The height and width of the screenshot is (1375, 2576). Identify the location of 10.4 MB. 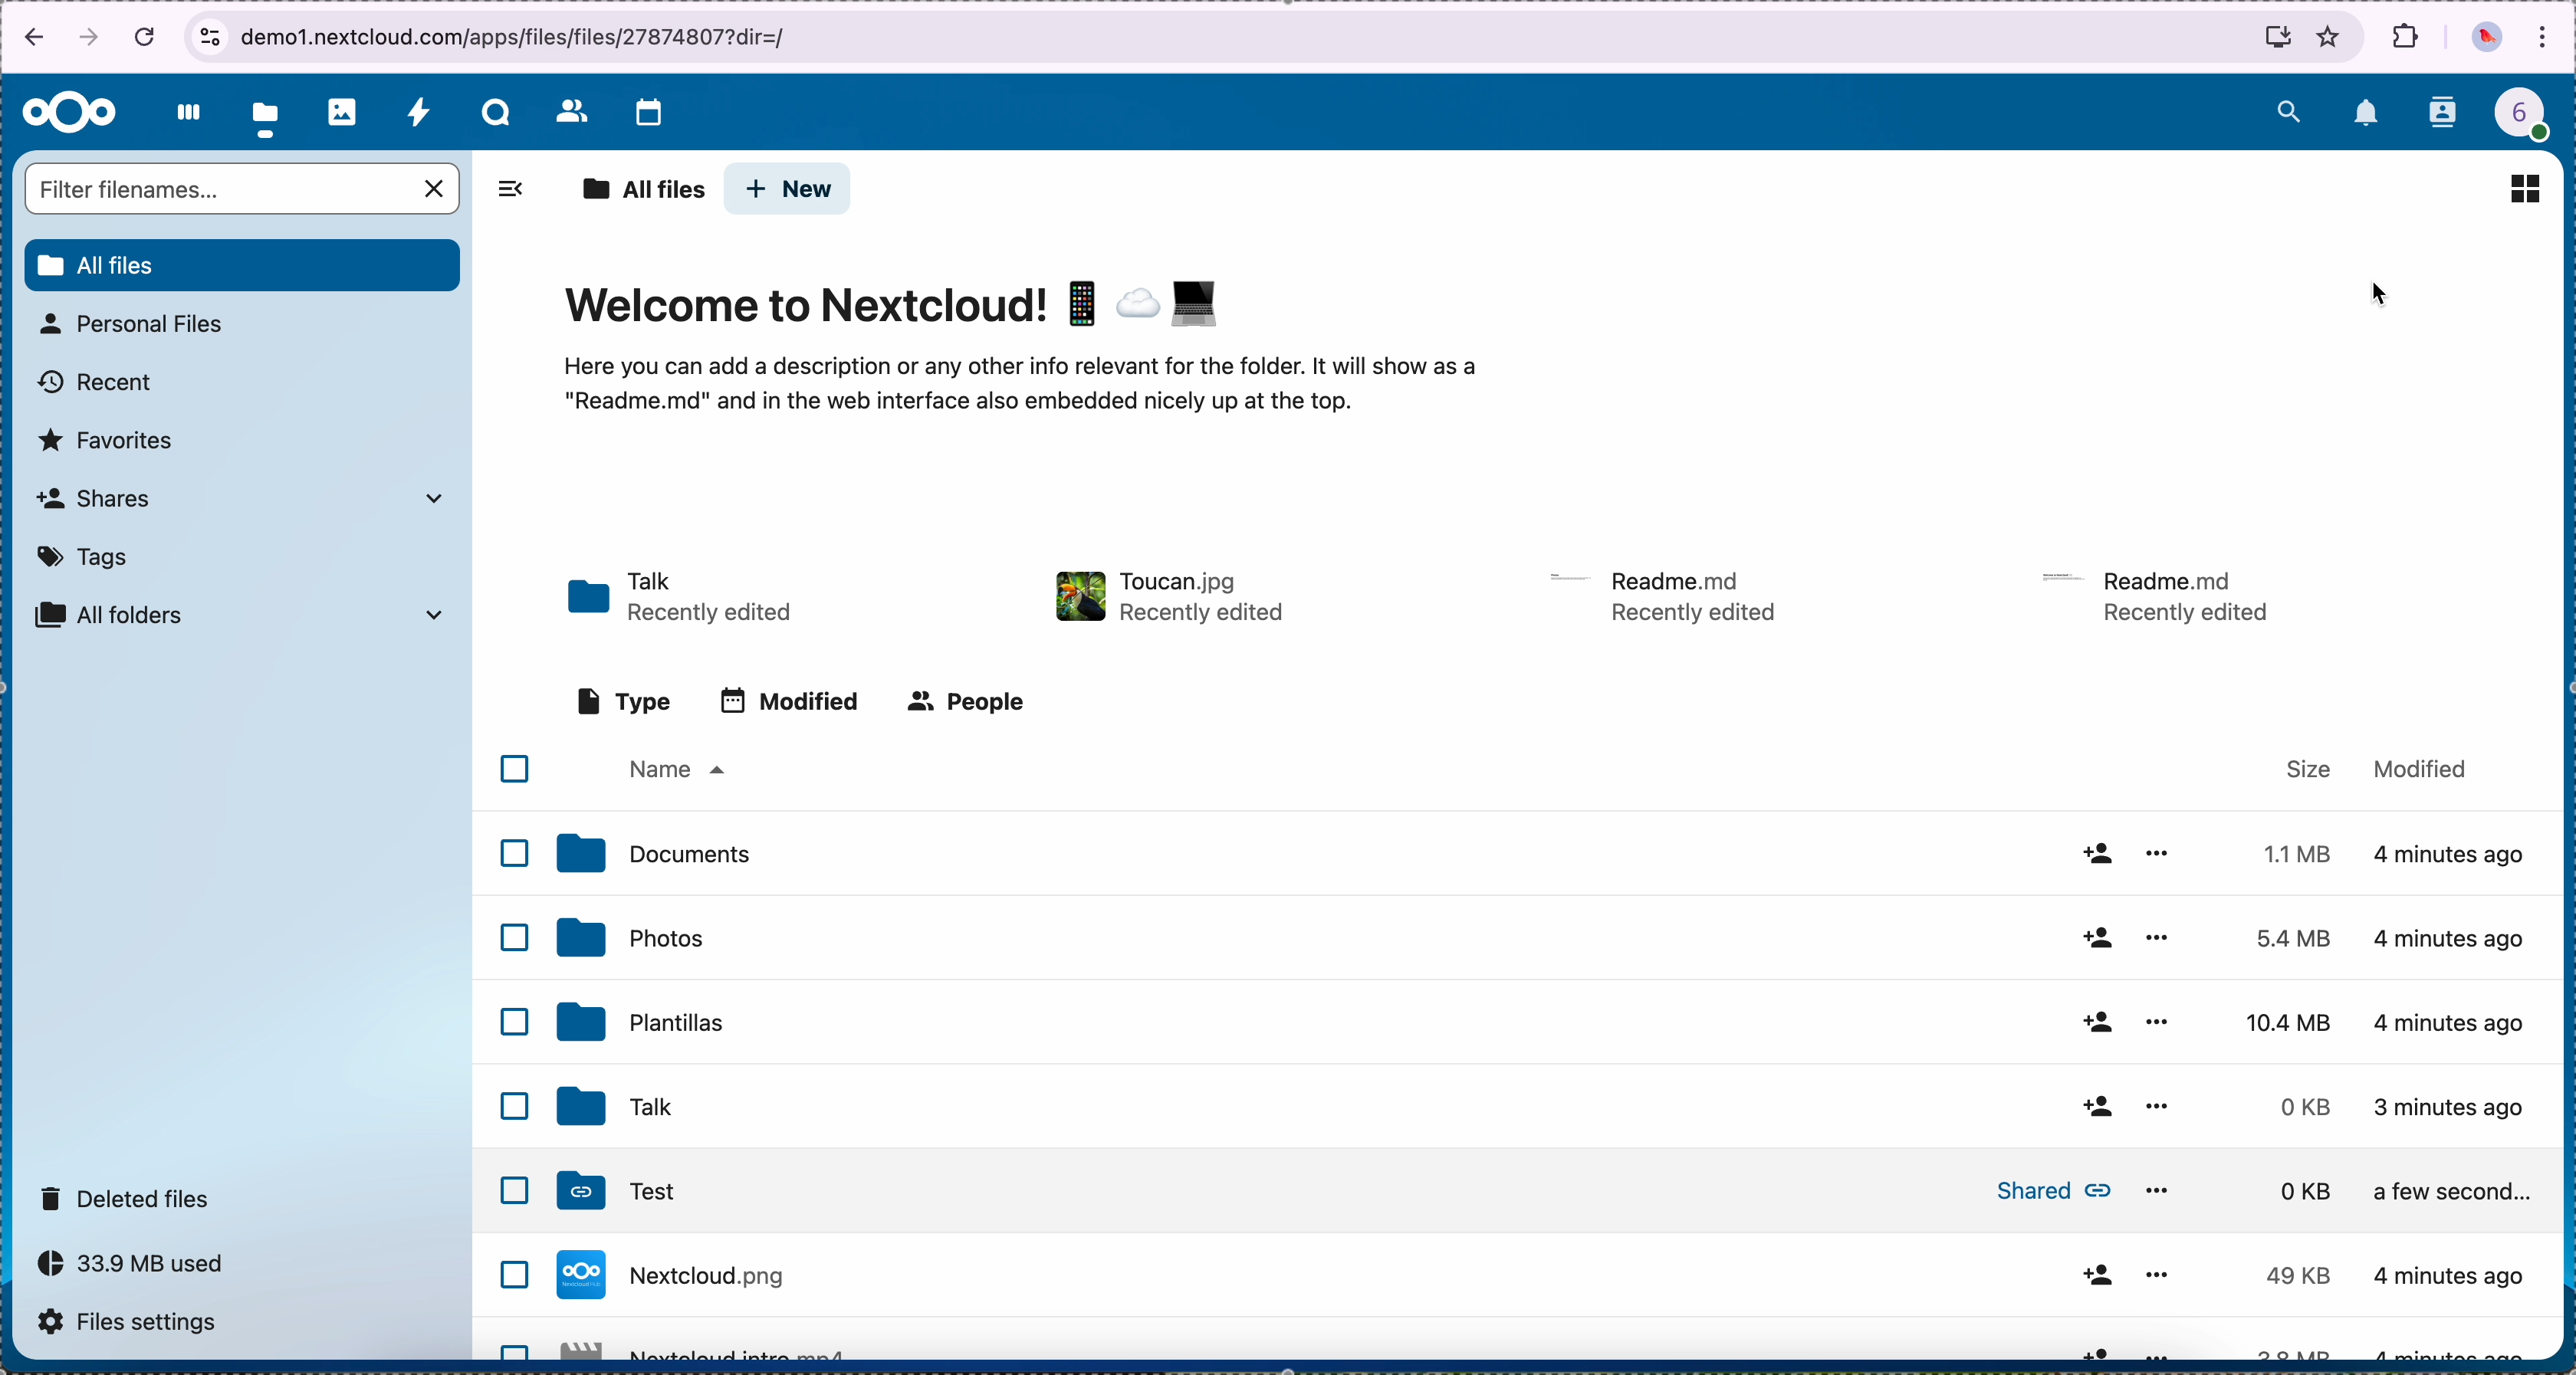
(2291, 1024).